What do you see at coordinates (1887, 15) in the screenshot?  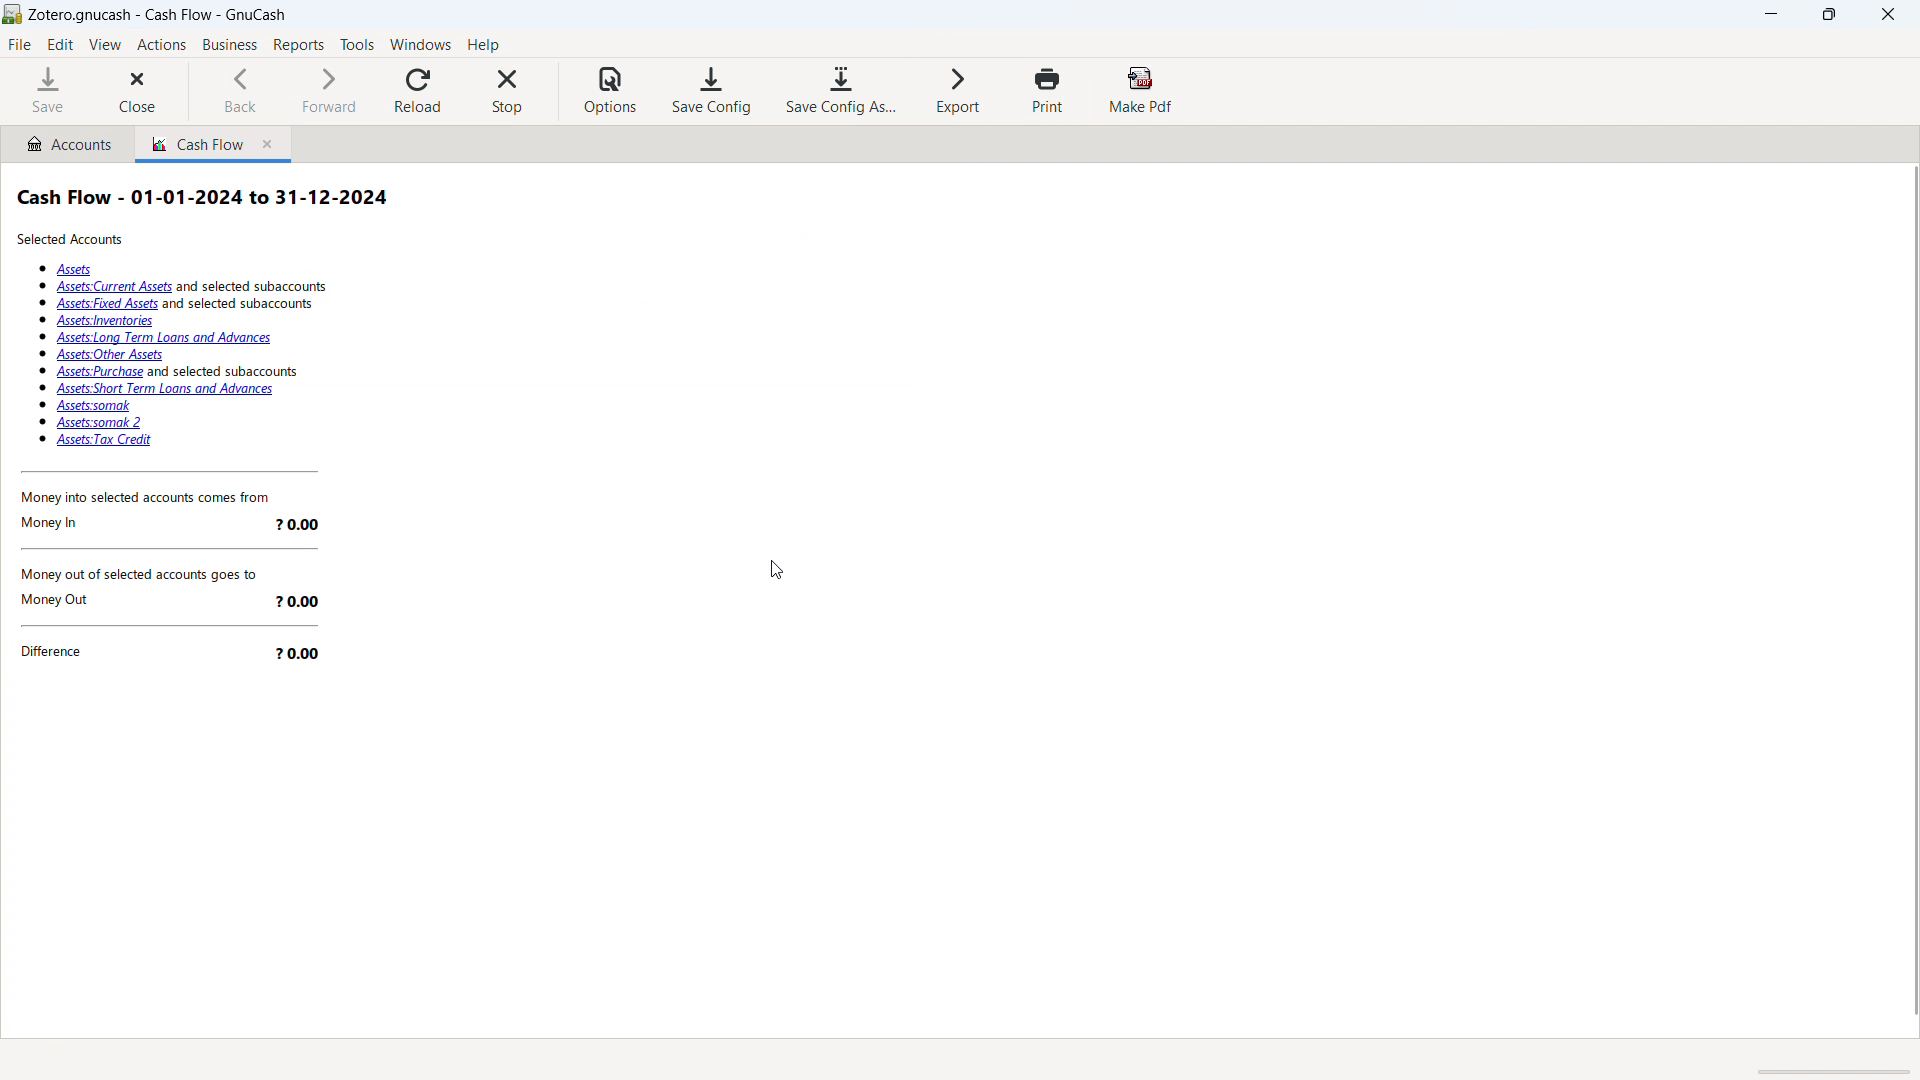 I see `close` at bounding box center [1887, 15].